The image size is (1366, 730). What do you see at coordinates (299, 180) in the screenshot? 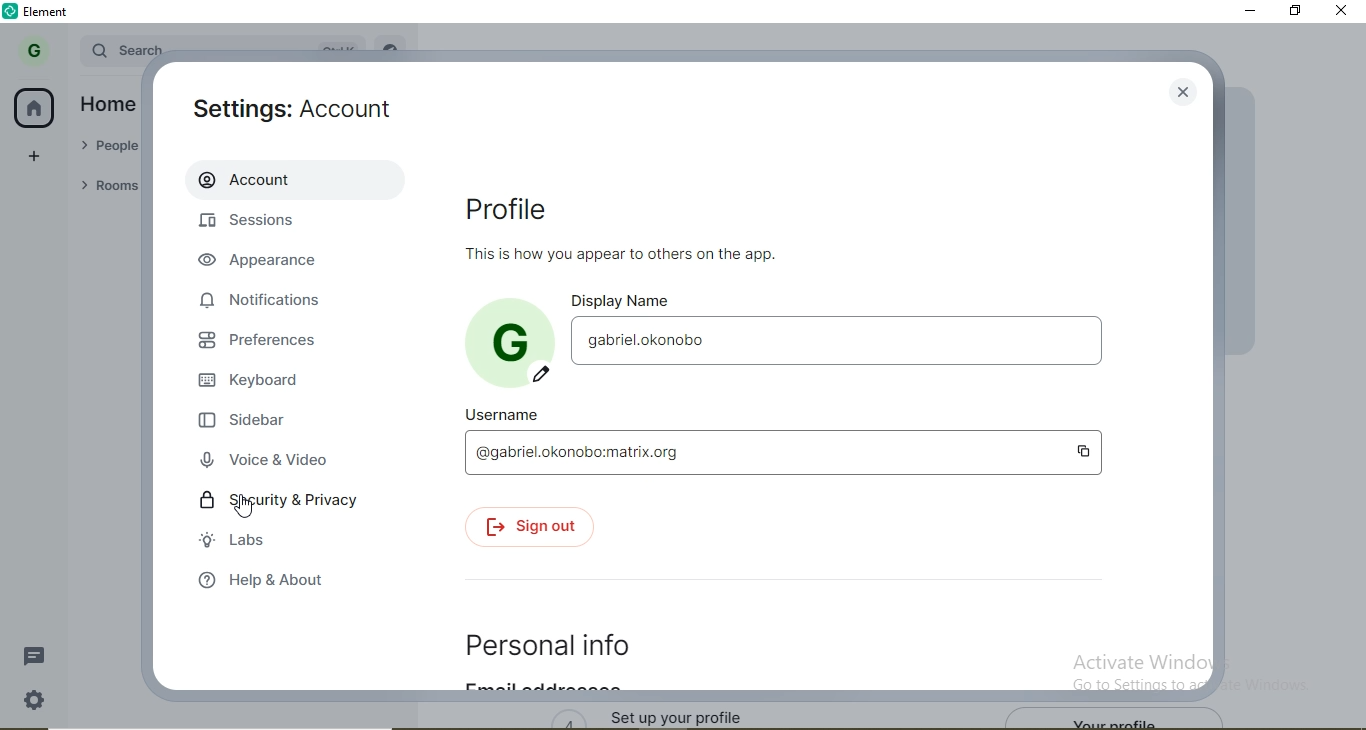
I see `Account` at bounding box center [299, 180].